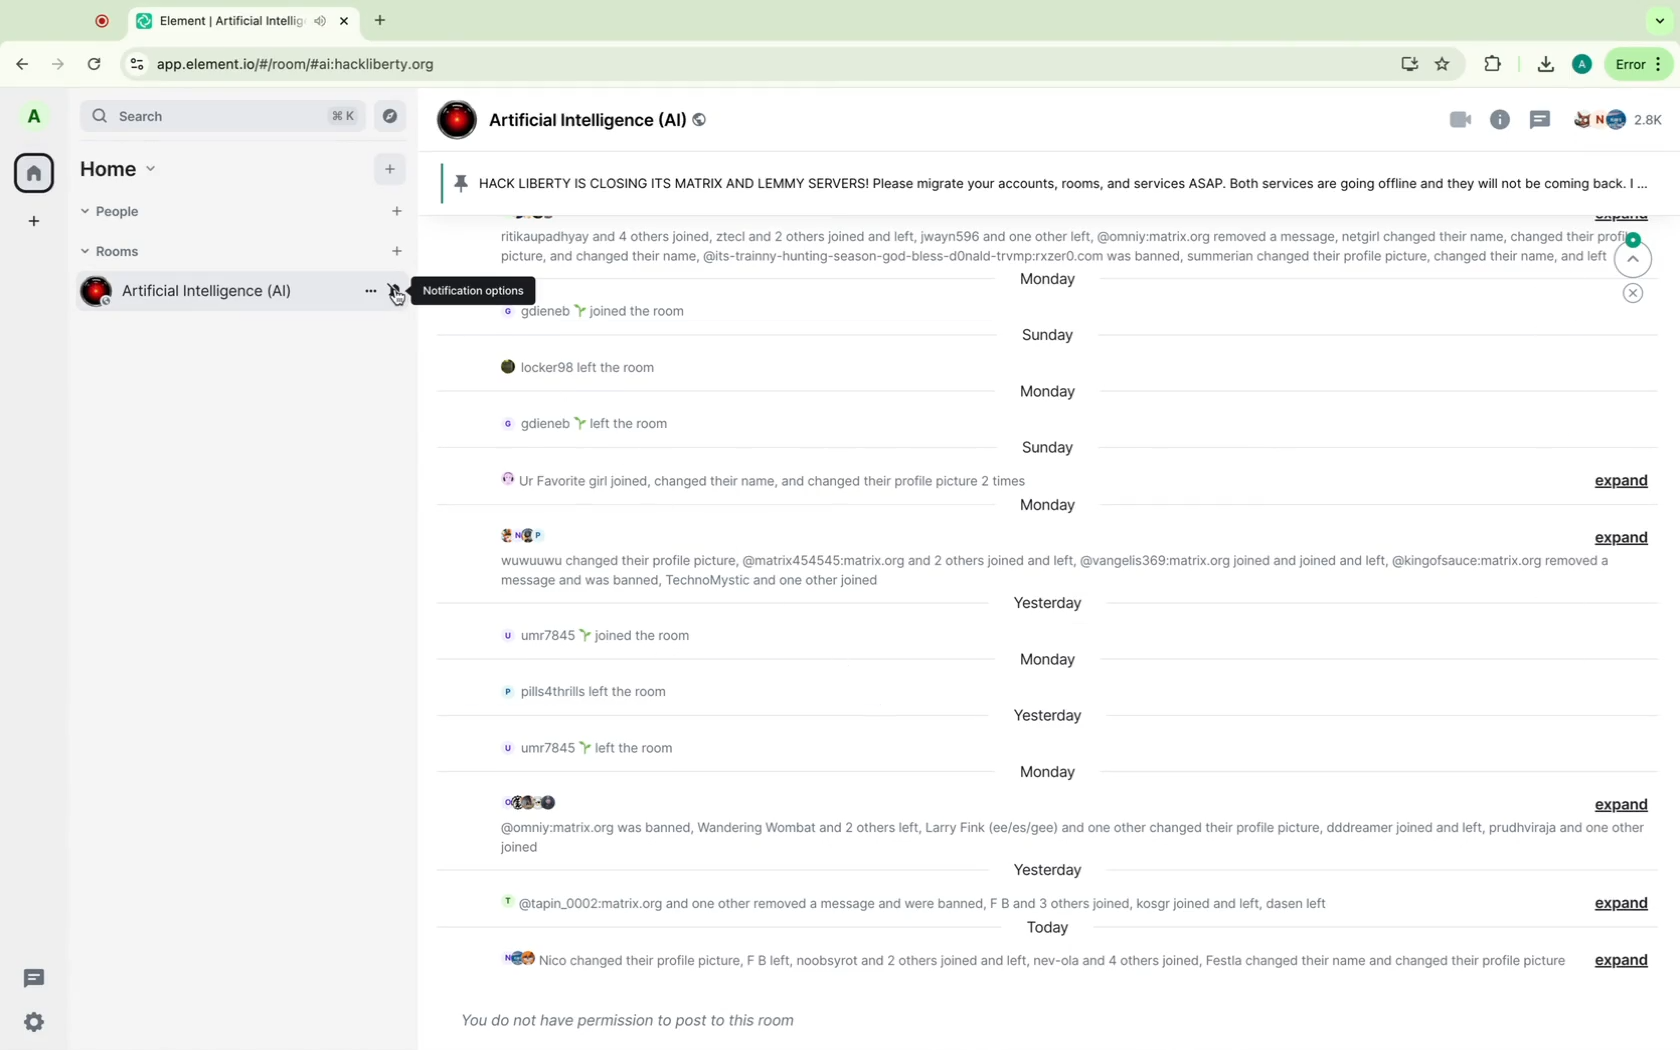  Describe the element at coordinates (1646, 187) in the screenshot. I see `more` at that location.